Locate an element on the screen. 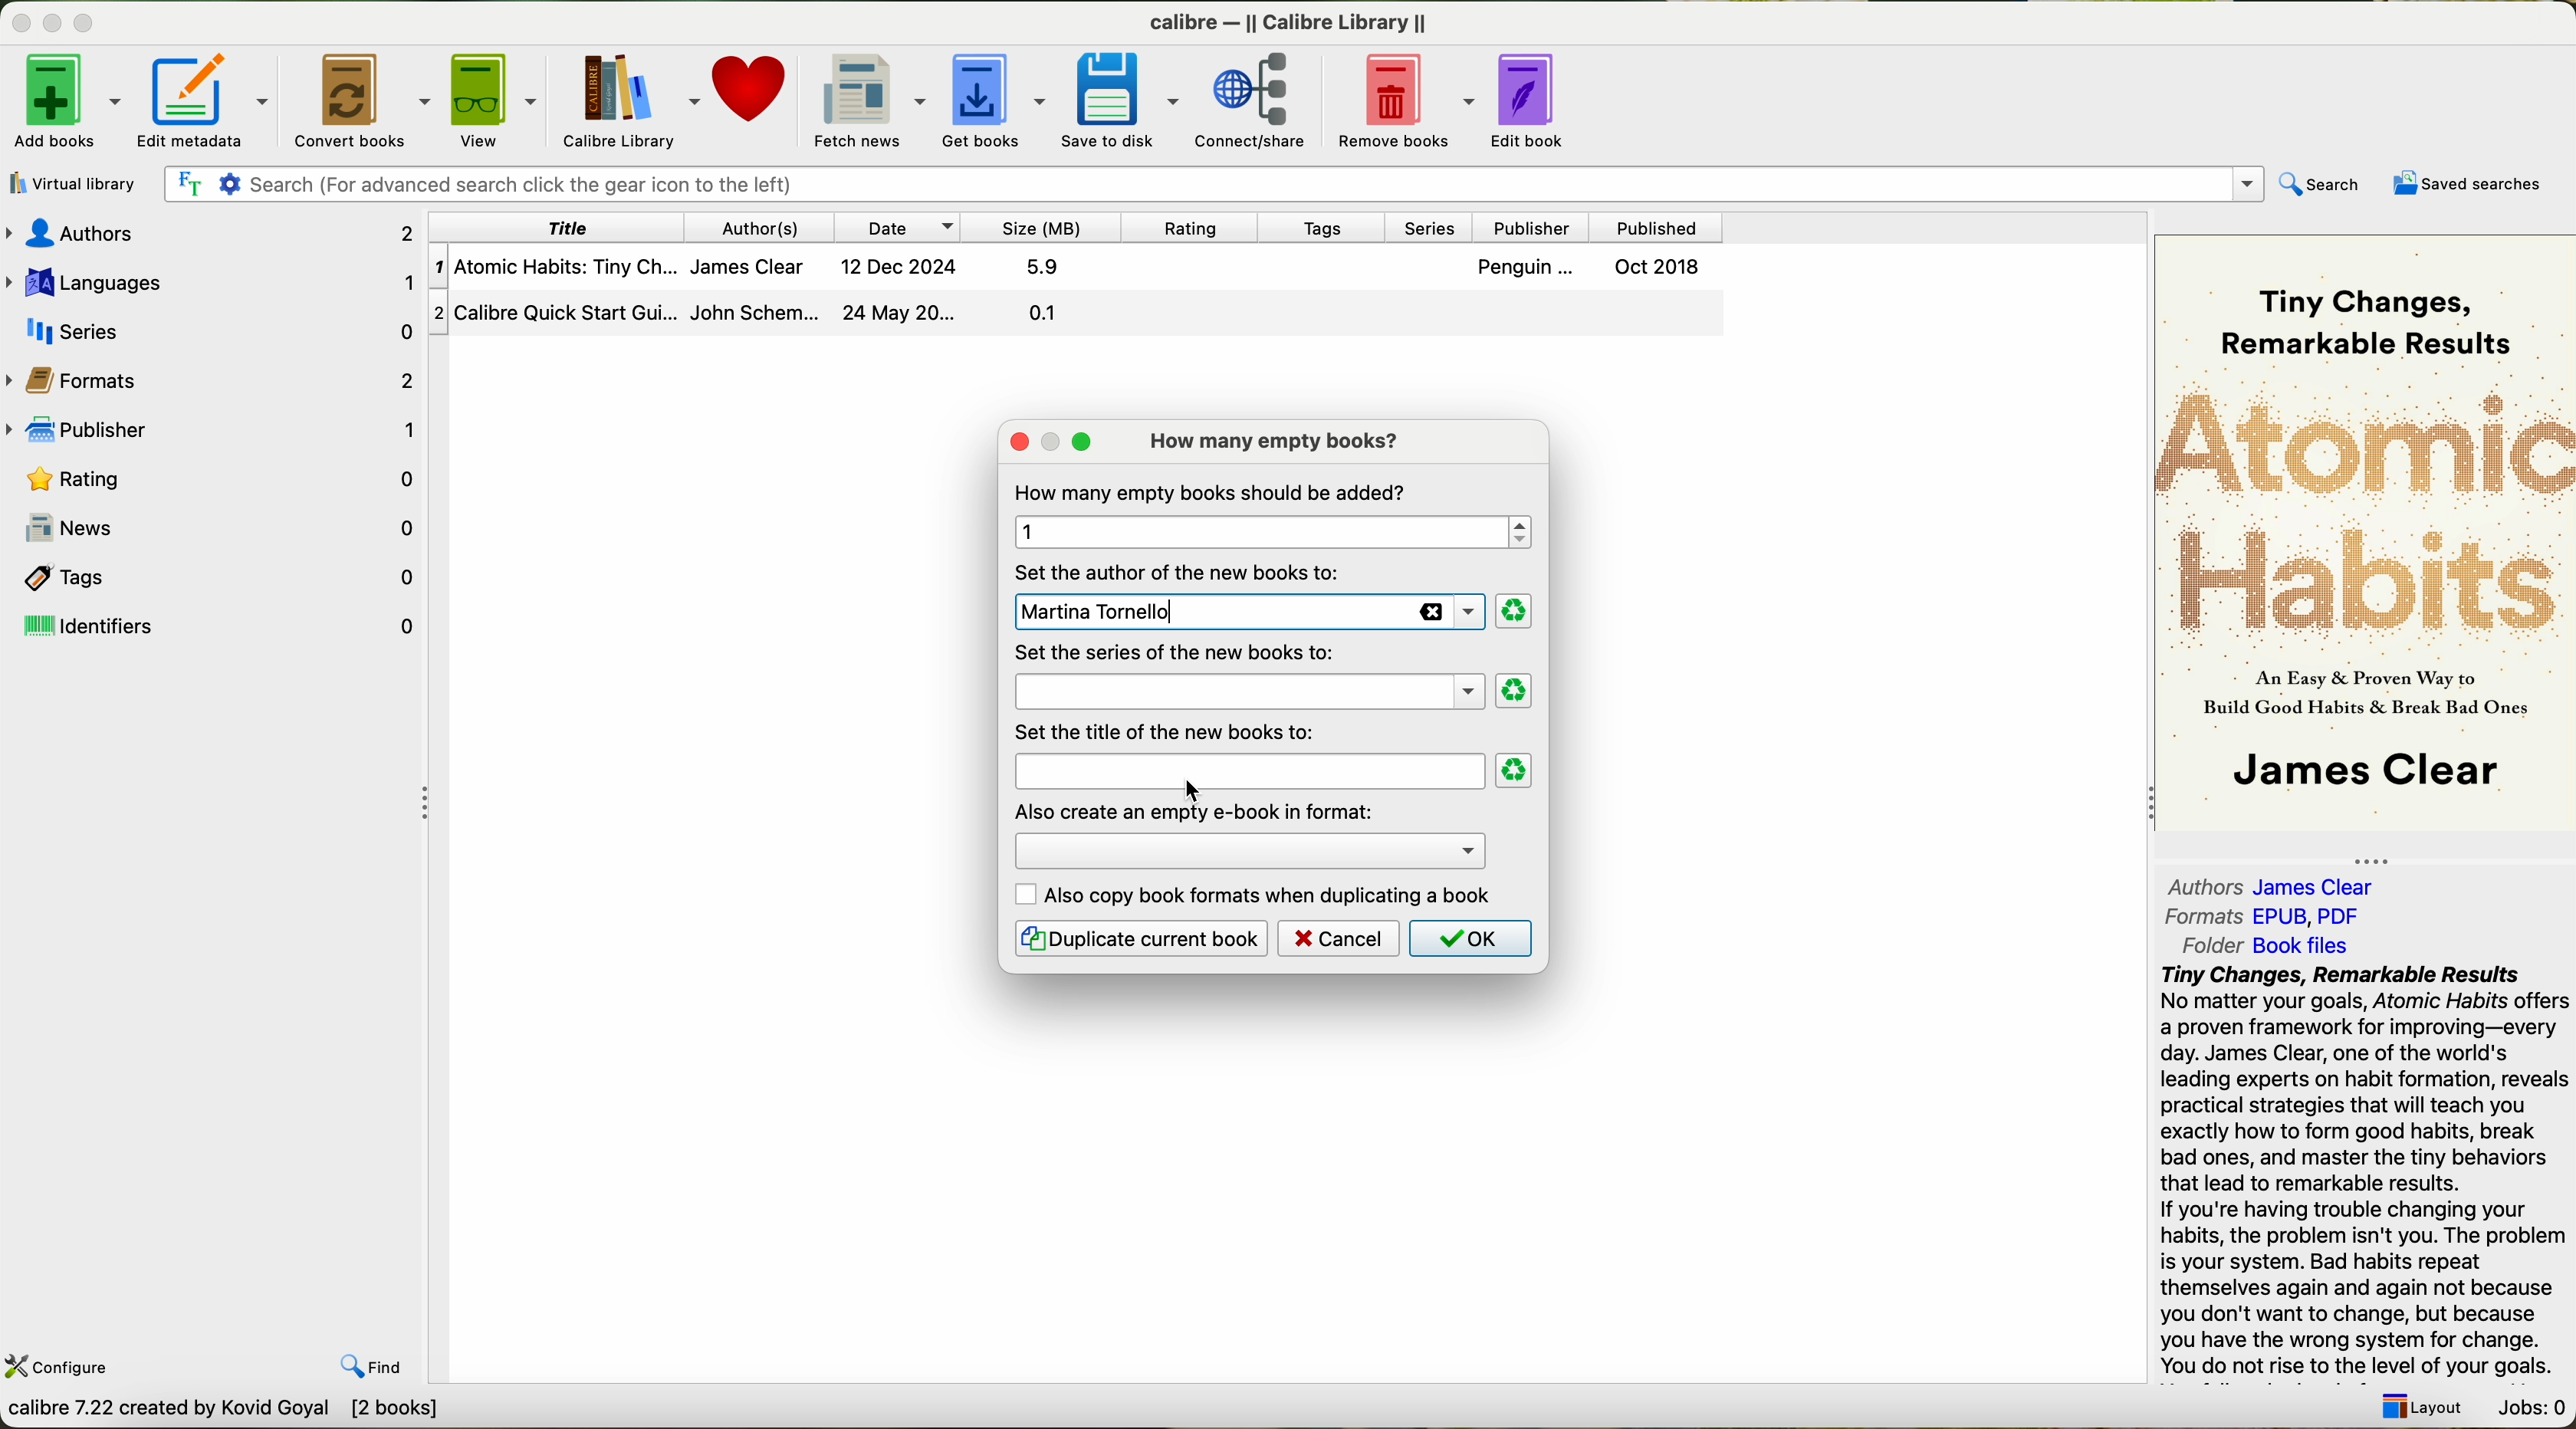 The width and height of the screenshot is (2576, 1429). title is located at coordinates (562, 226).